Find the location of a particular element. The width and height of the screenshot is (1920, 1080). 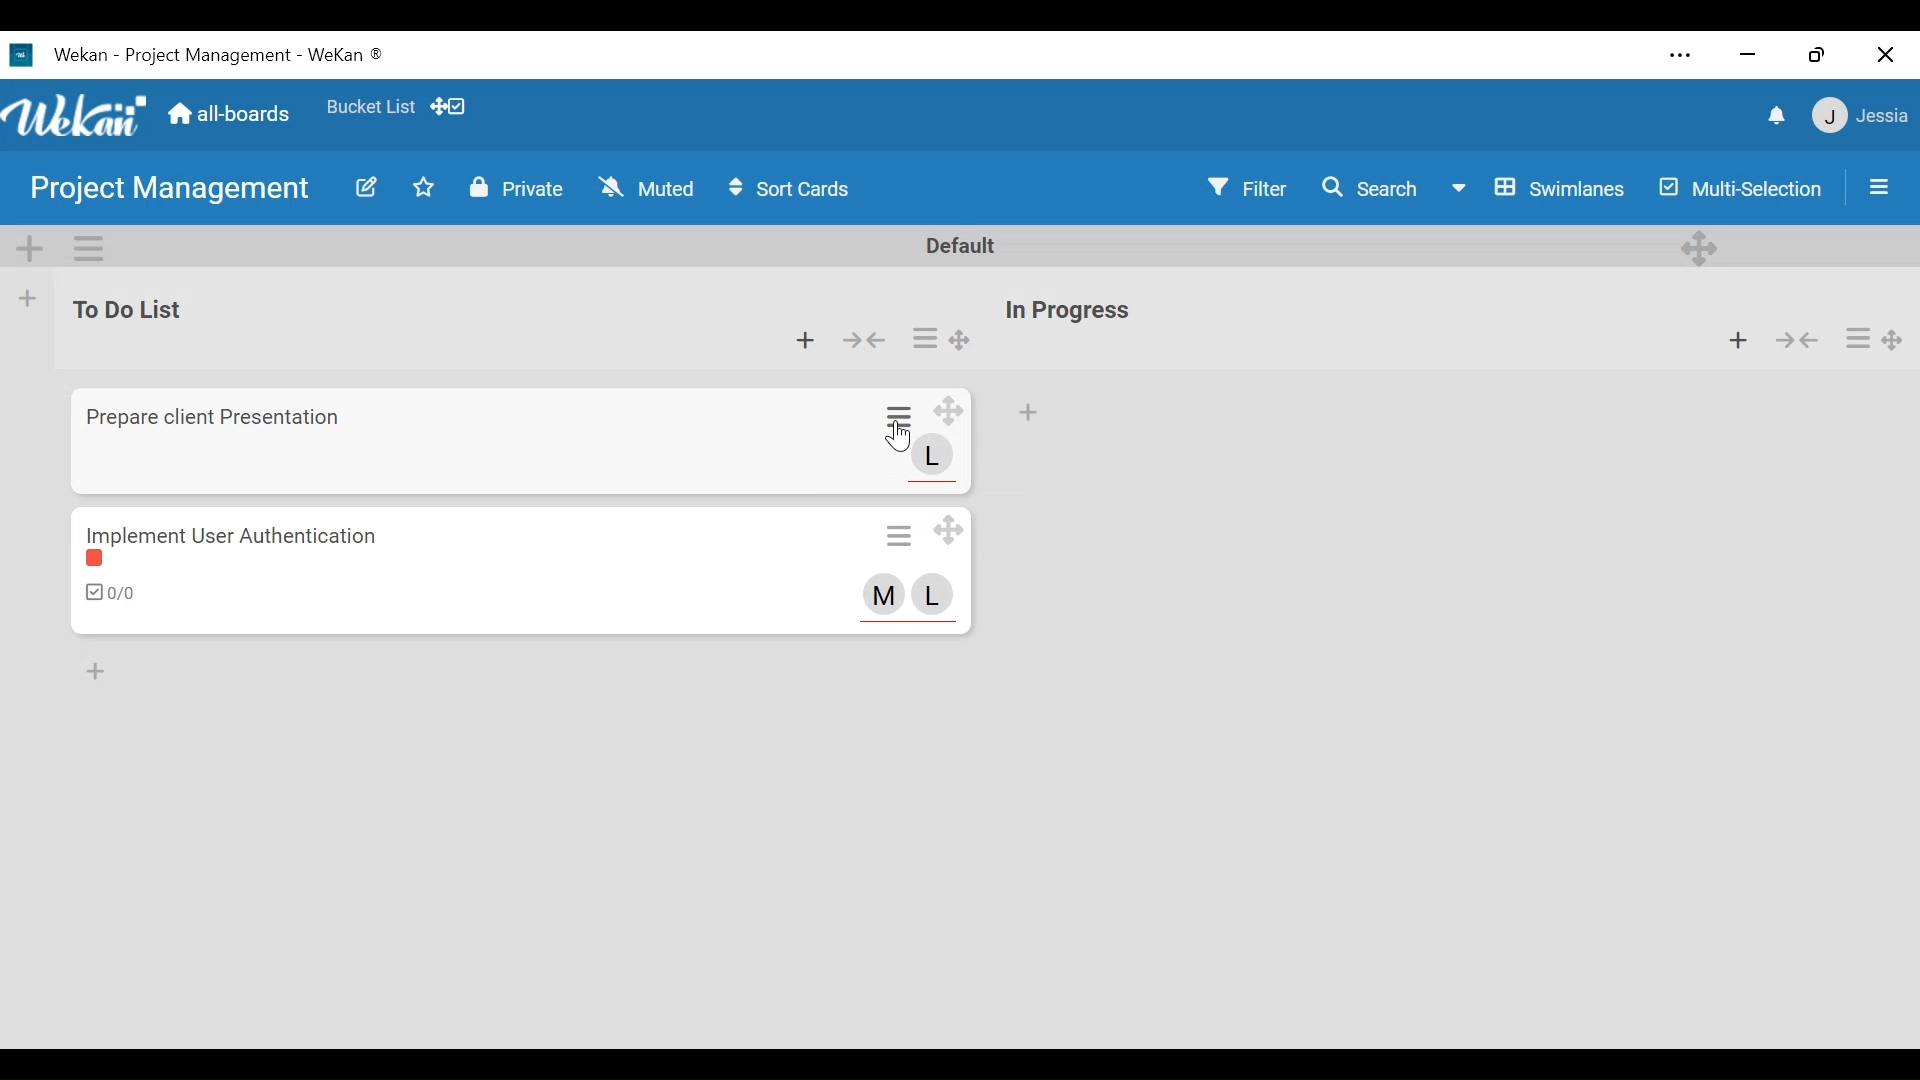

close is located at coordinates (1889, 55).